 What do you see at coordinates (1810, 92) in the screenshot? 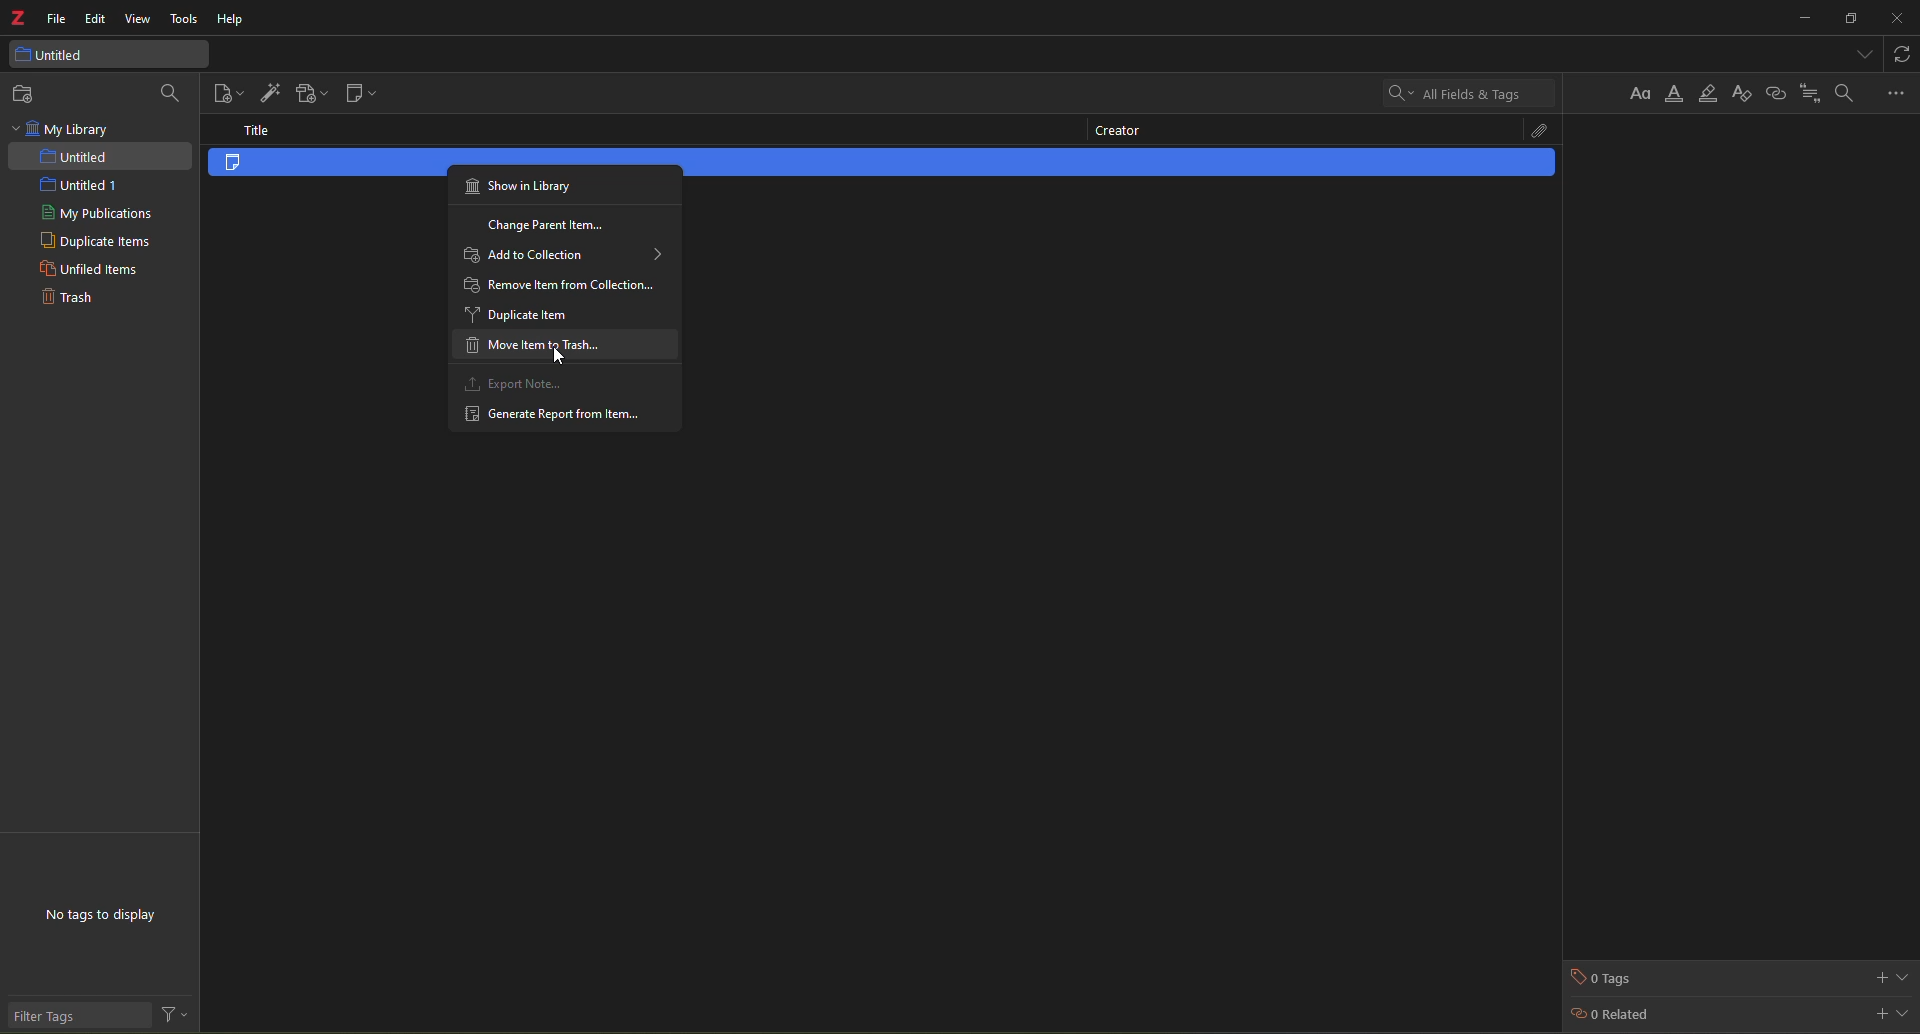
I see `citation` at bounding box center [1810, 92].